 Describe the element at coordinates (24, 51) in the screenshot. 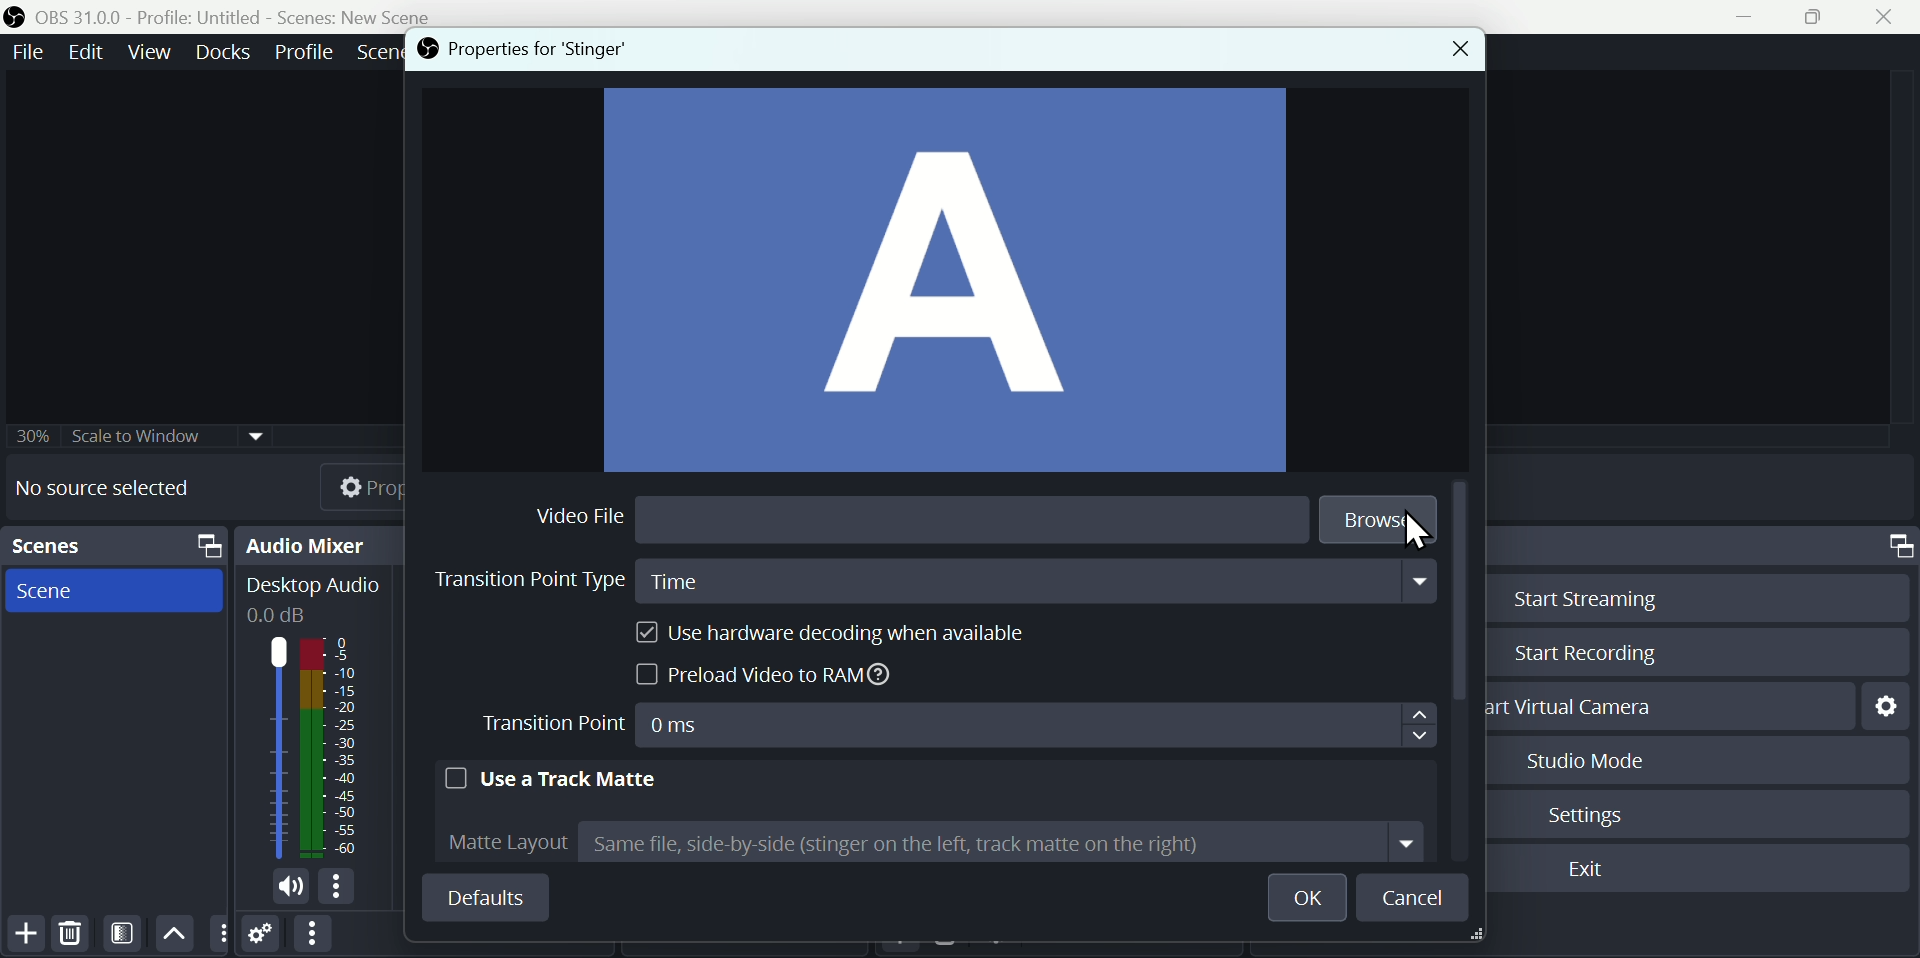

I see `` at that location.